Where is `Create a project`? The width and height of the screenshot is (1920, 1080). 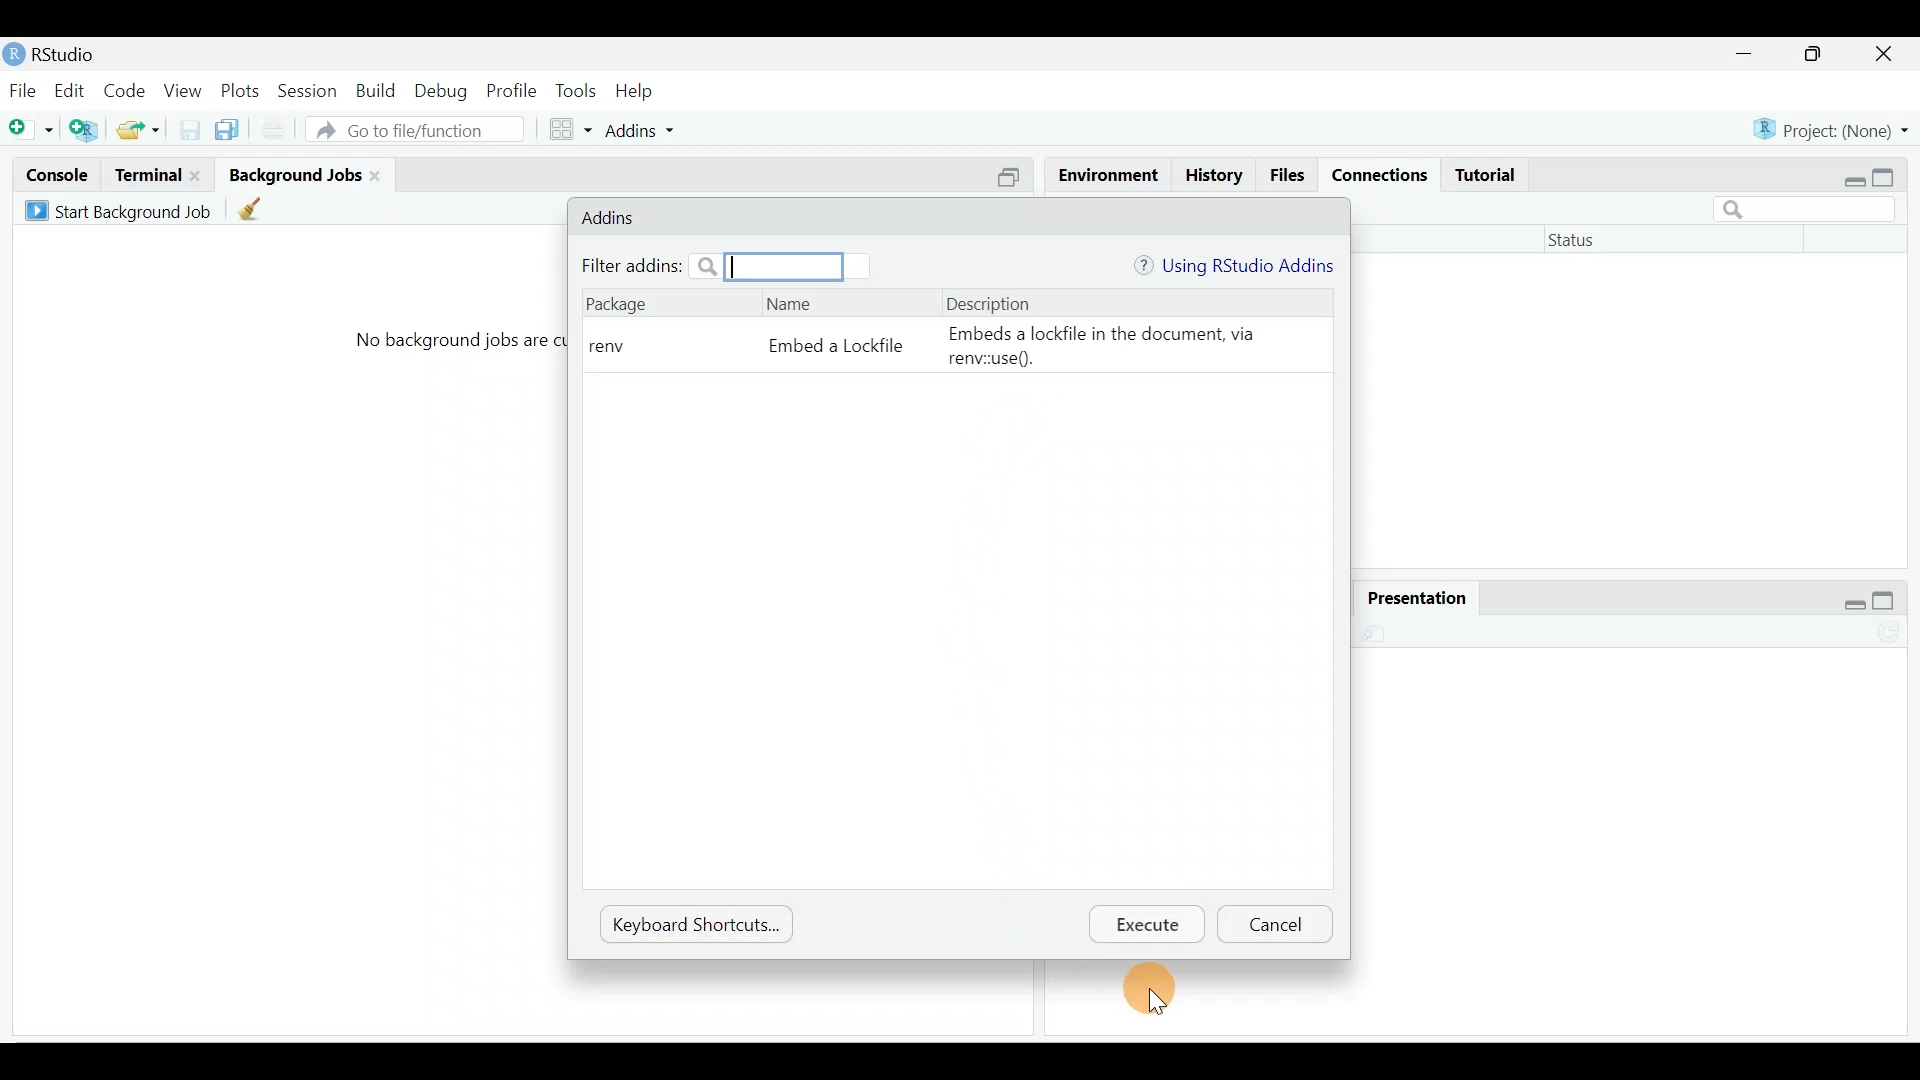
Create a project is located at coordinates (85, 129).